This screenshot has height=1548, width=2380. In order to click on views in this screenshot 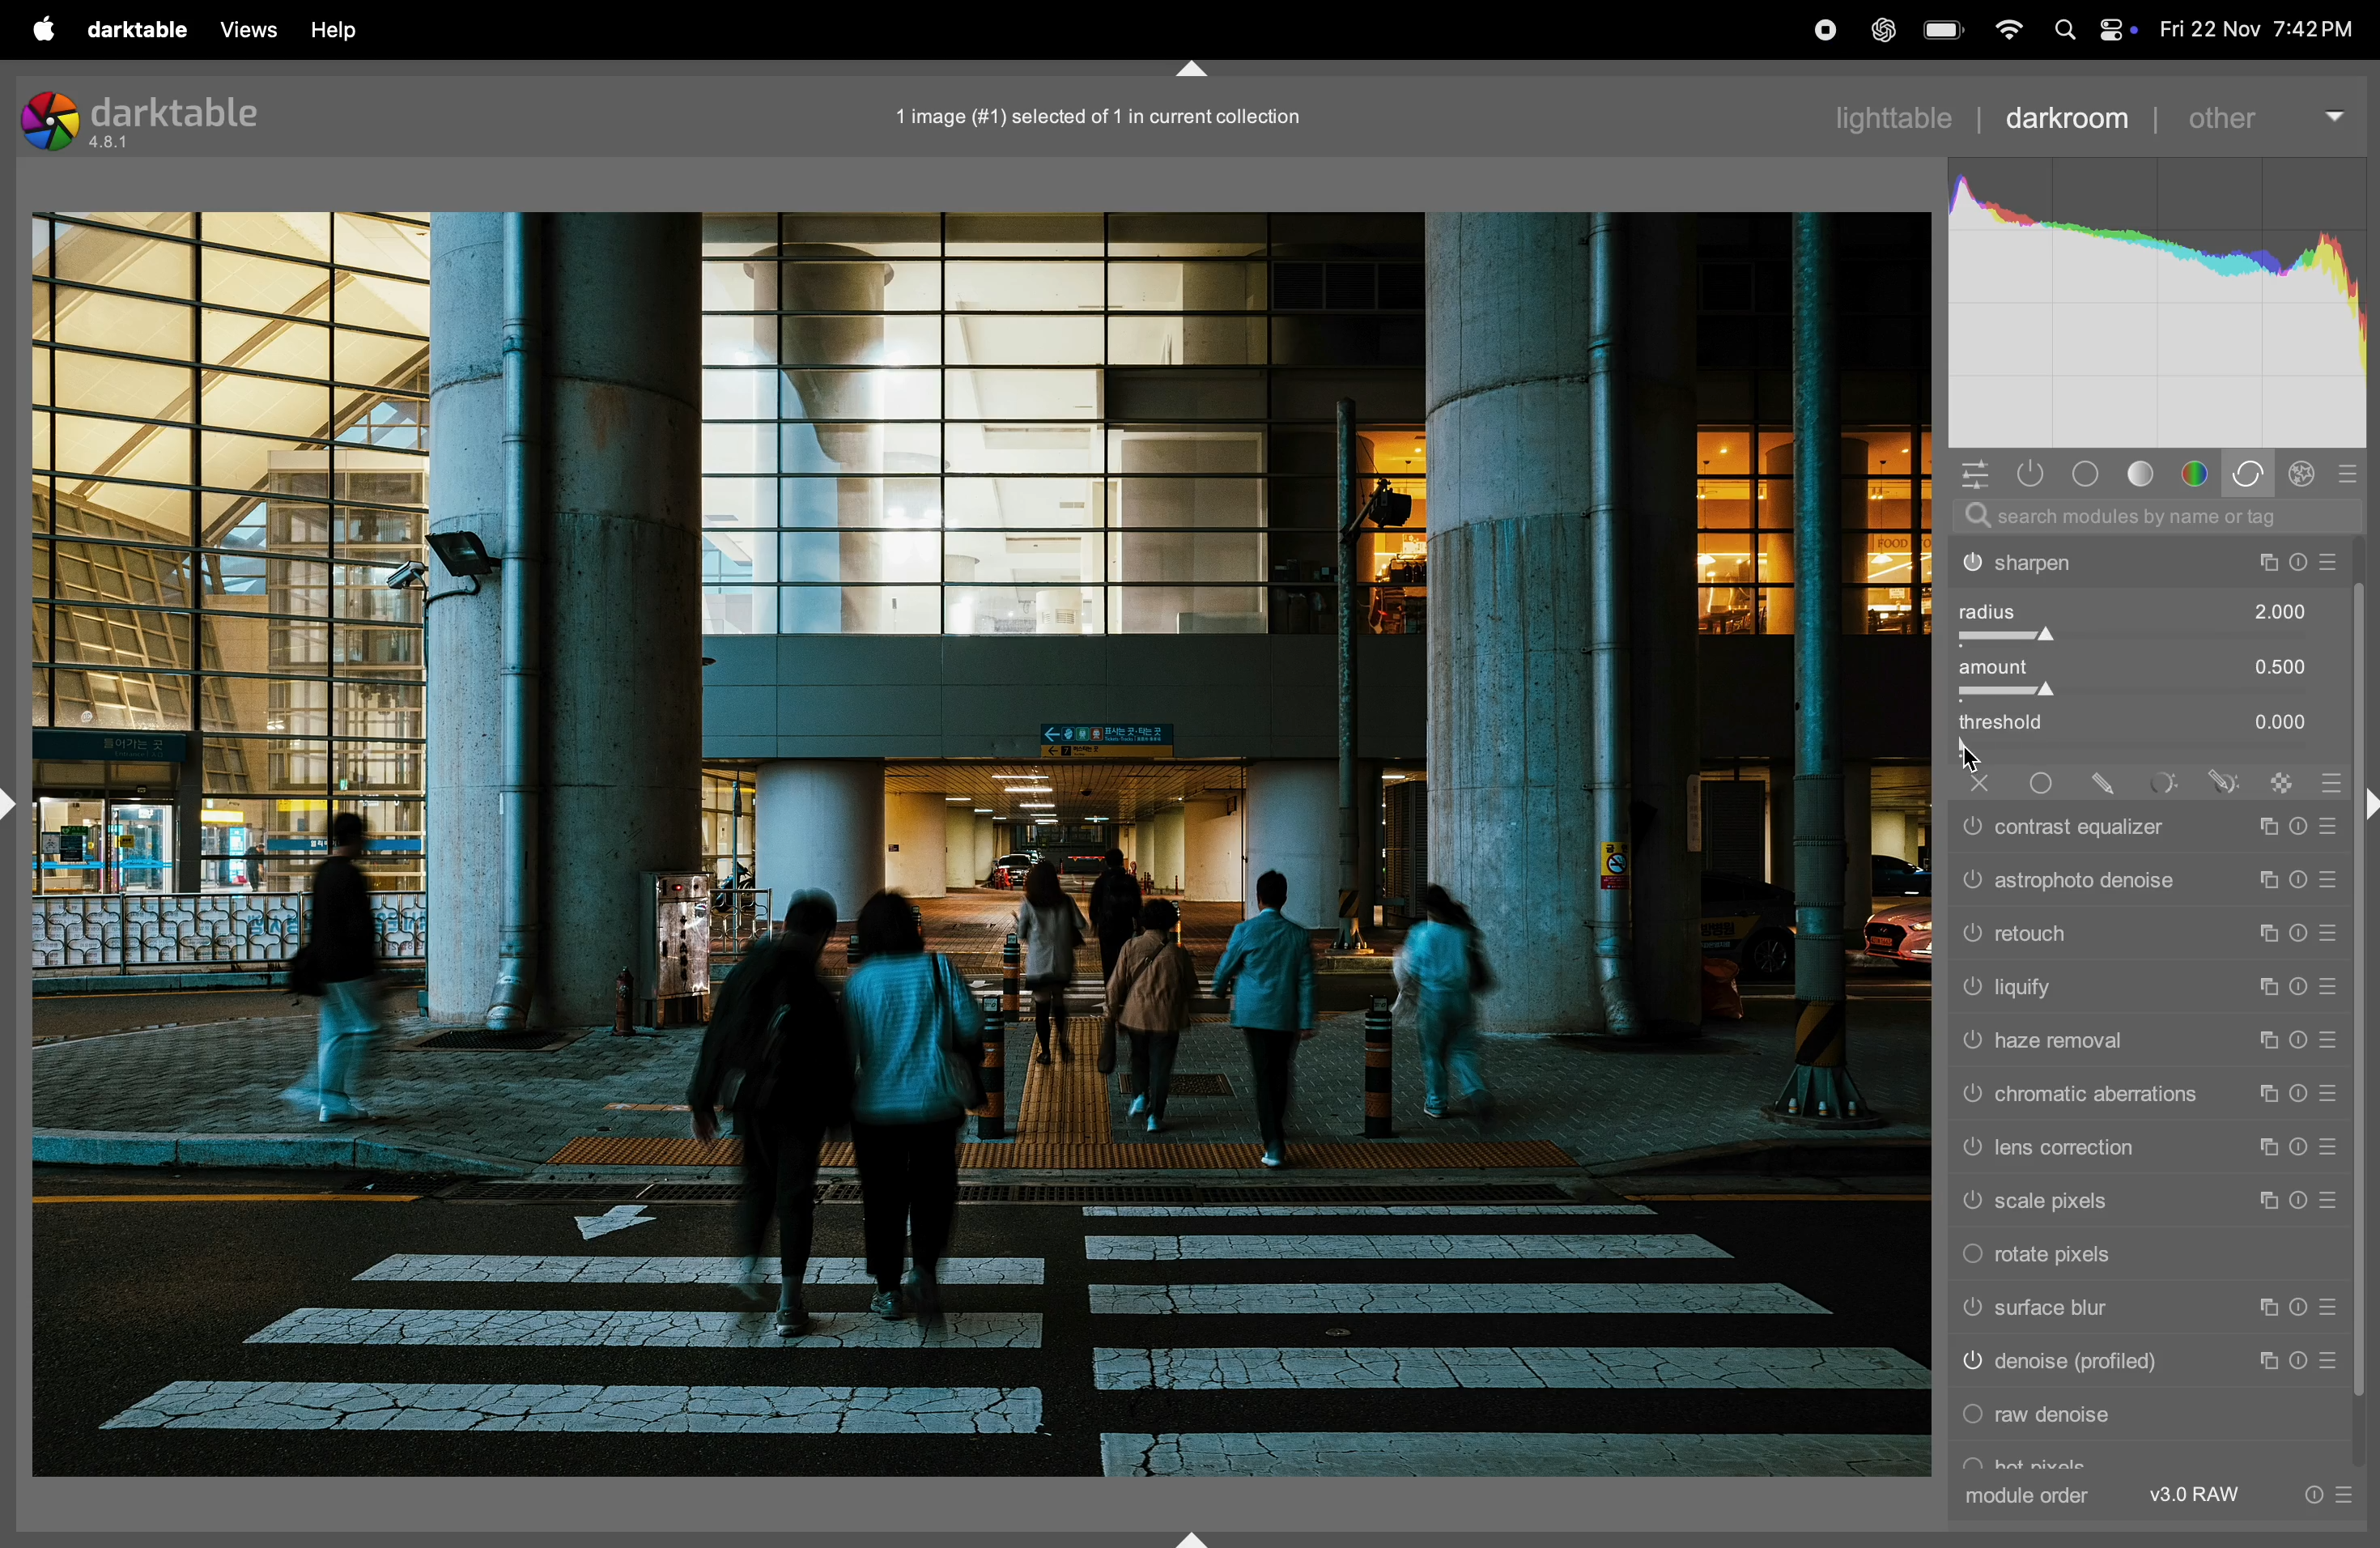, I will do `click(250, 29)`.